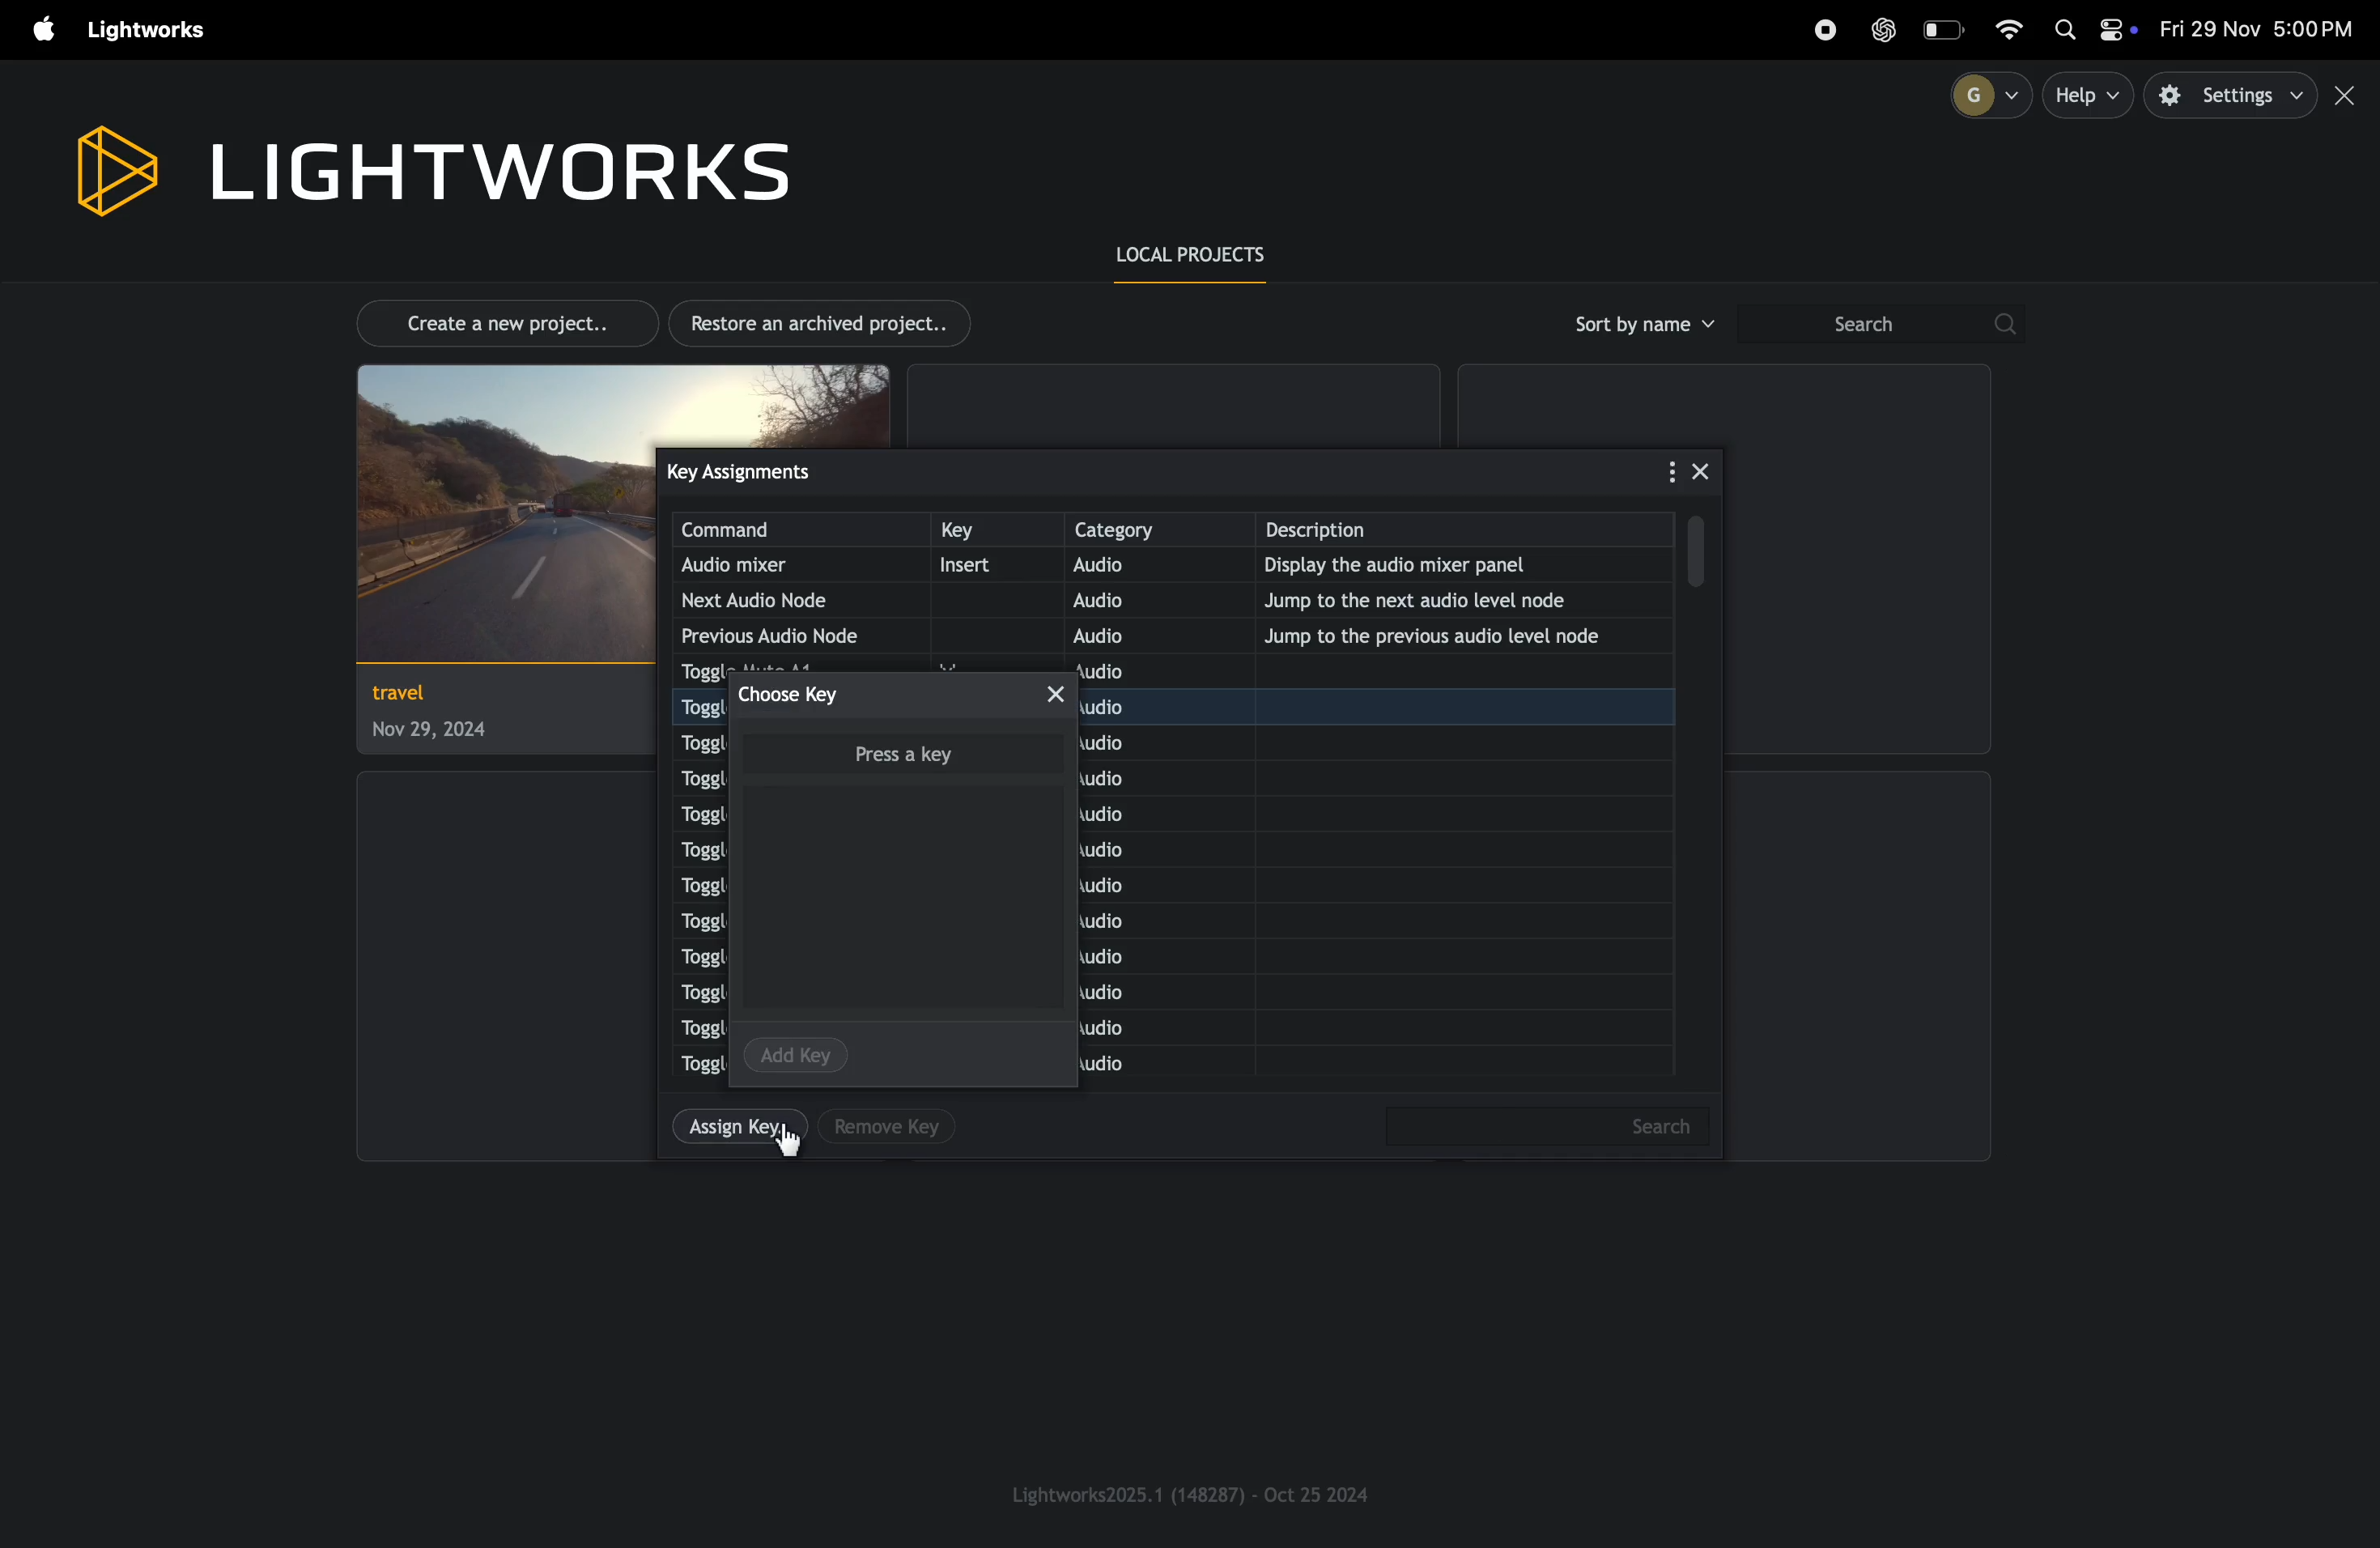  Describe the element at coordinates (780, 470) in the screenshot. I see `key assignments` at that location.